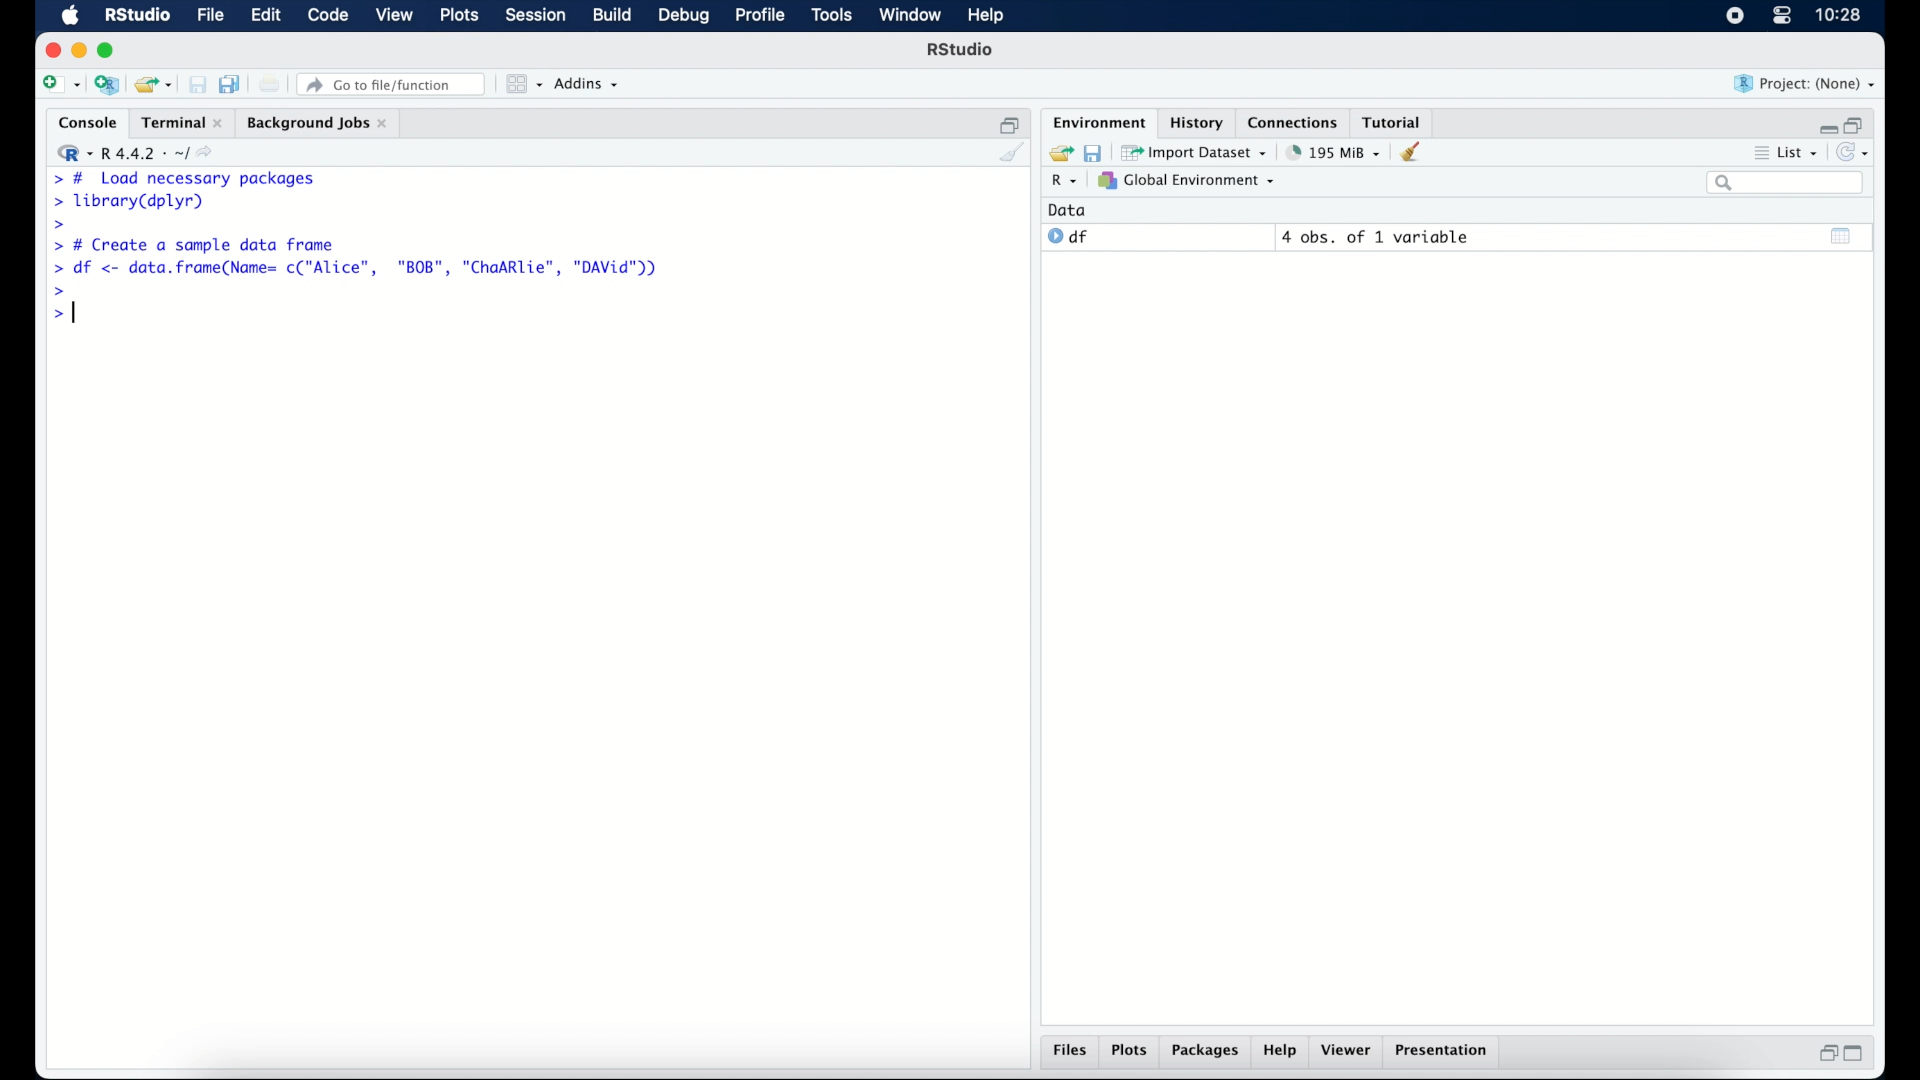 This screenshot has height=1080, width=1920. What do you see at coordinates (1068, 237) in the screenshot?
I see `df` at bounding box center [1068, 237].